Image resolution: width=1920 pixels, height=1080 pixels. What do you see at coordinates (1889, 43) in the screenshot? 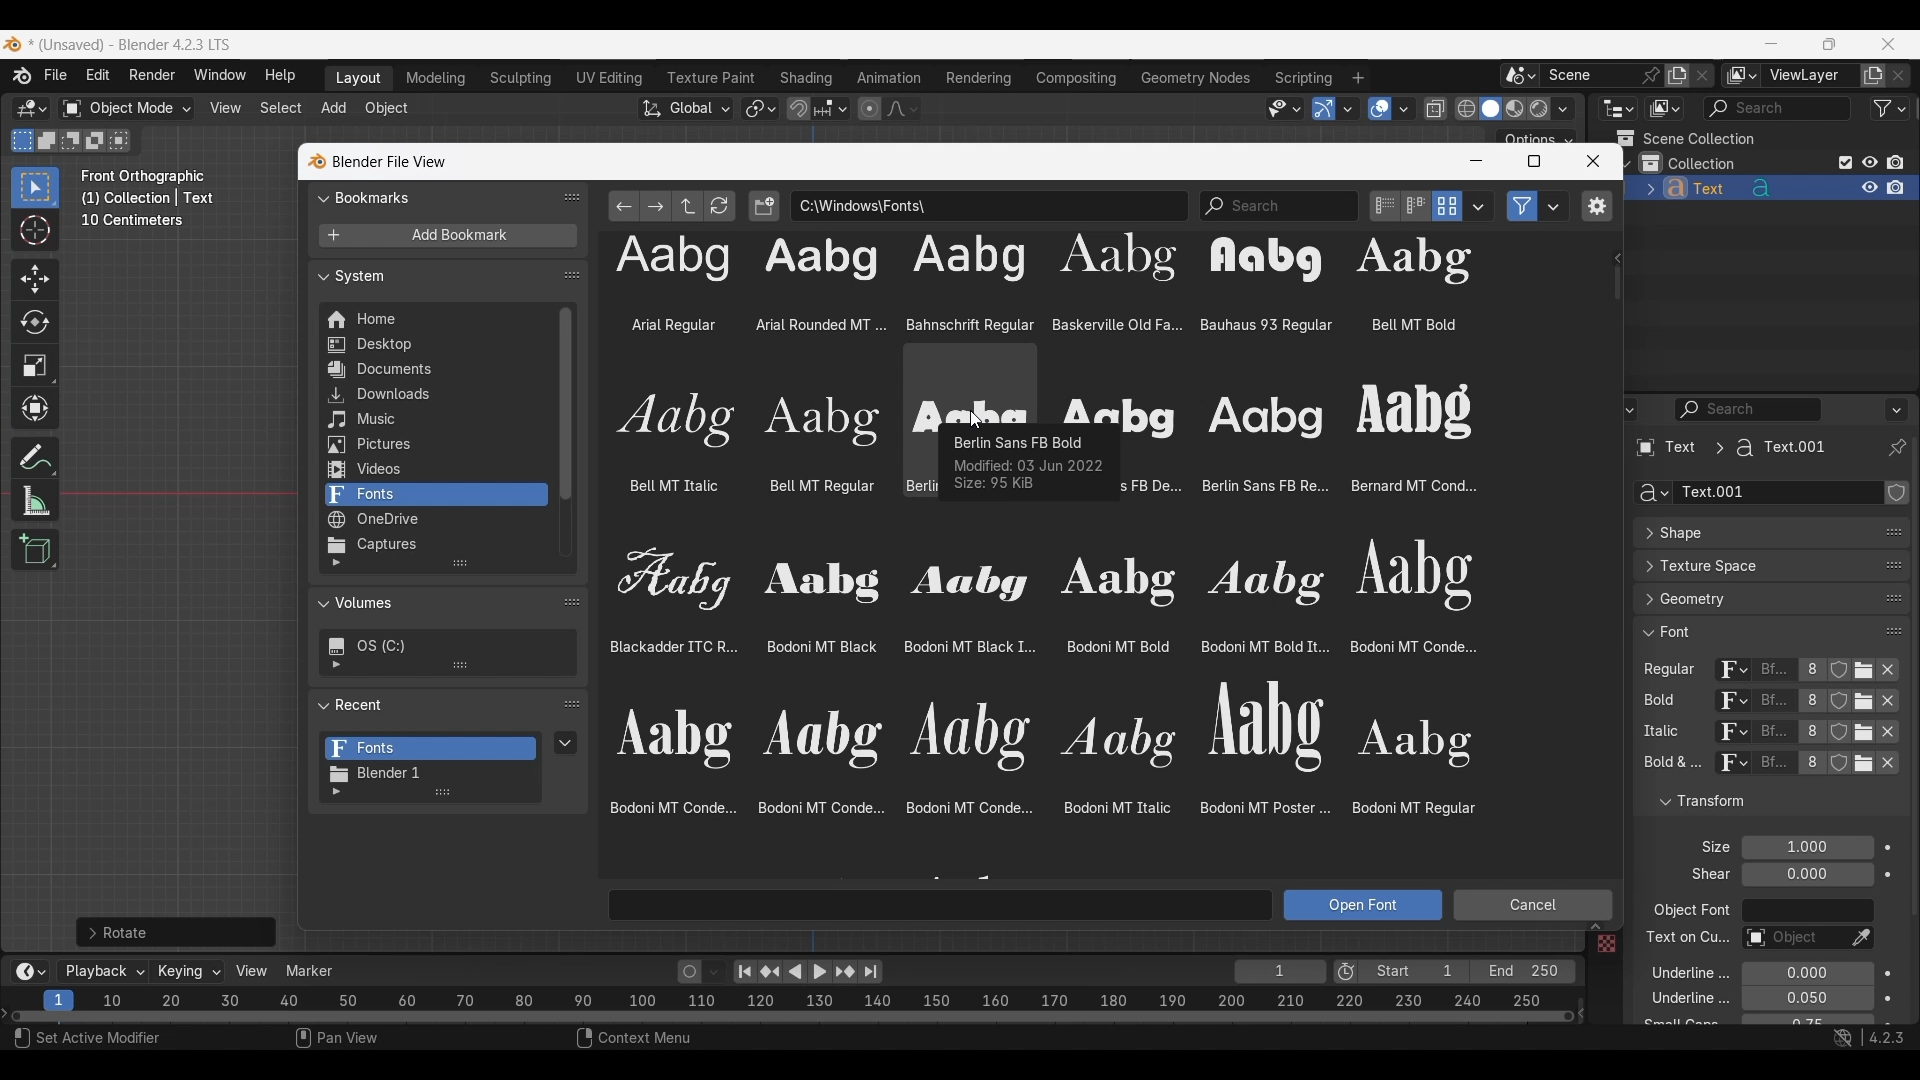
I see `Close interface` at bounding box center [1889, 43].